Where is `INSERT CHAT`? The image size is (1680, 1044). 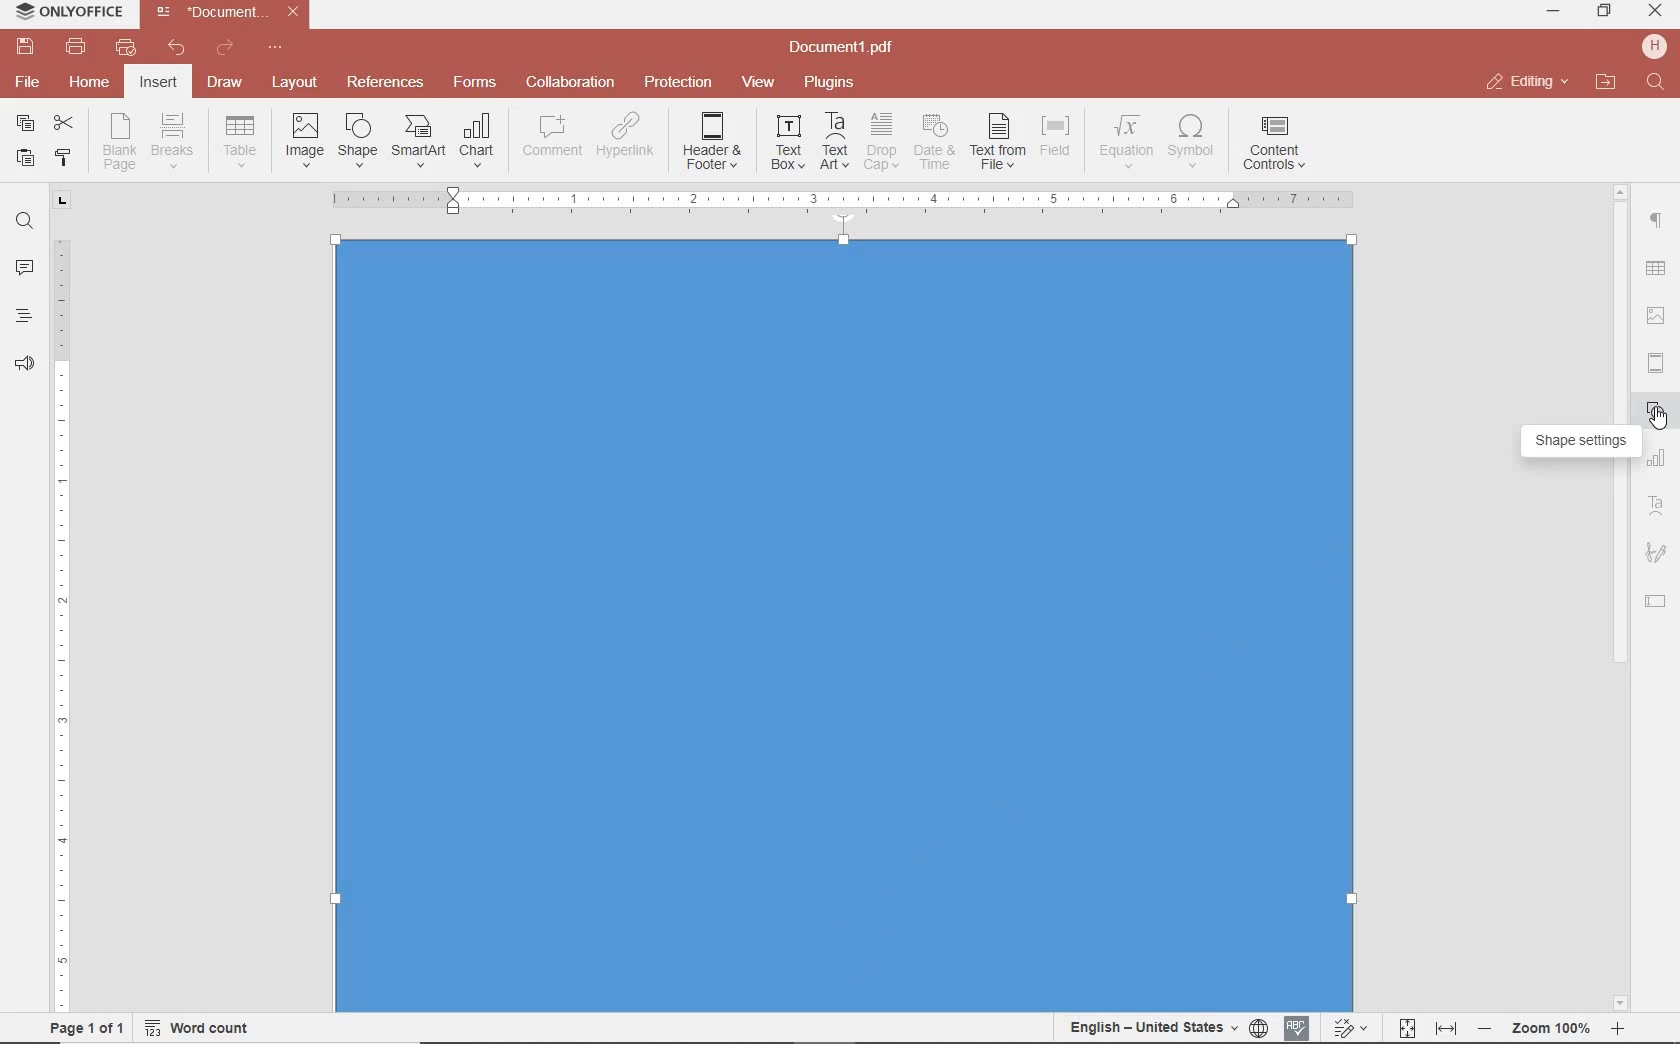 INSERT CHAT is located at coordinates (477, 142).